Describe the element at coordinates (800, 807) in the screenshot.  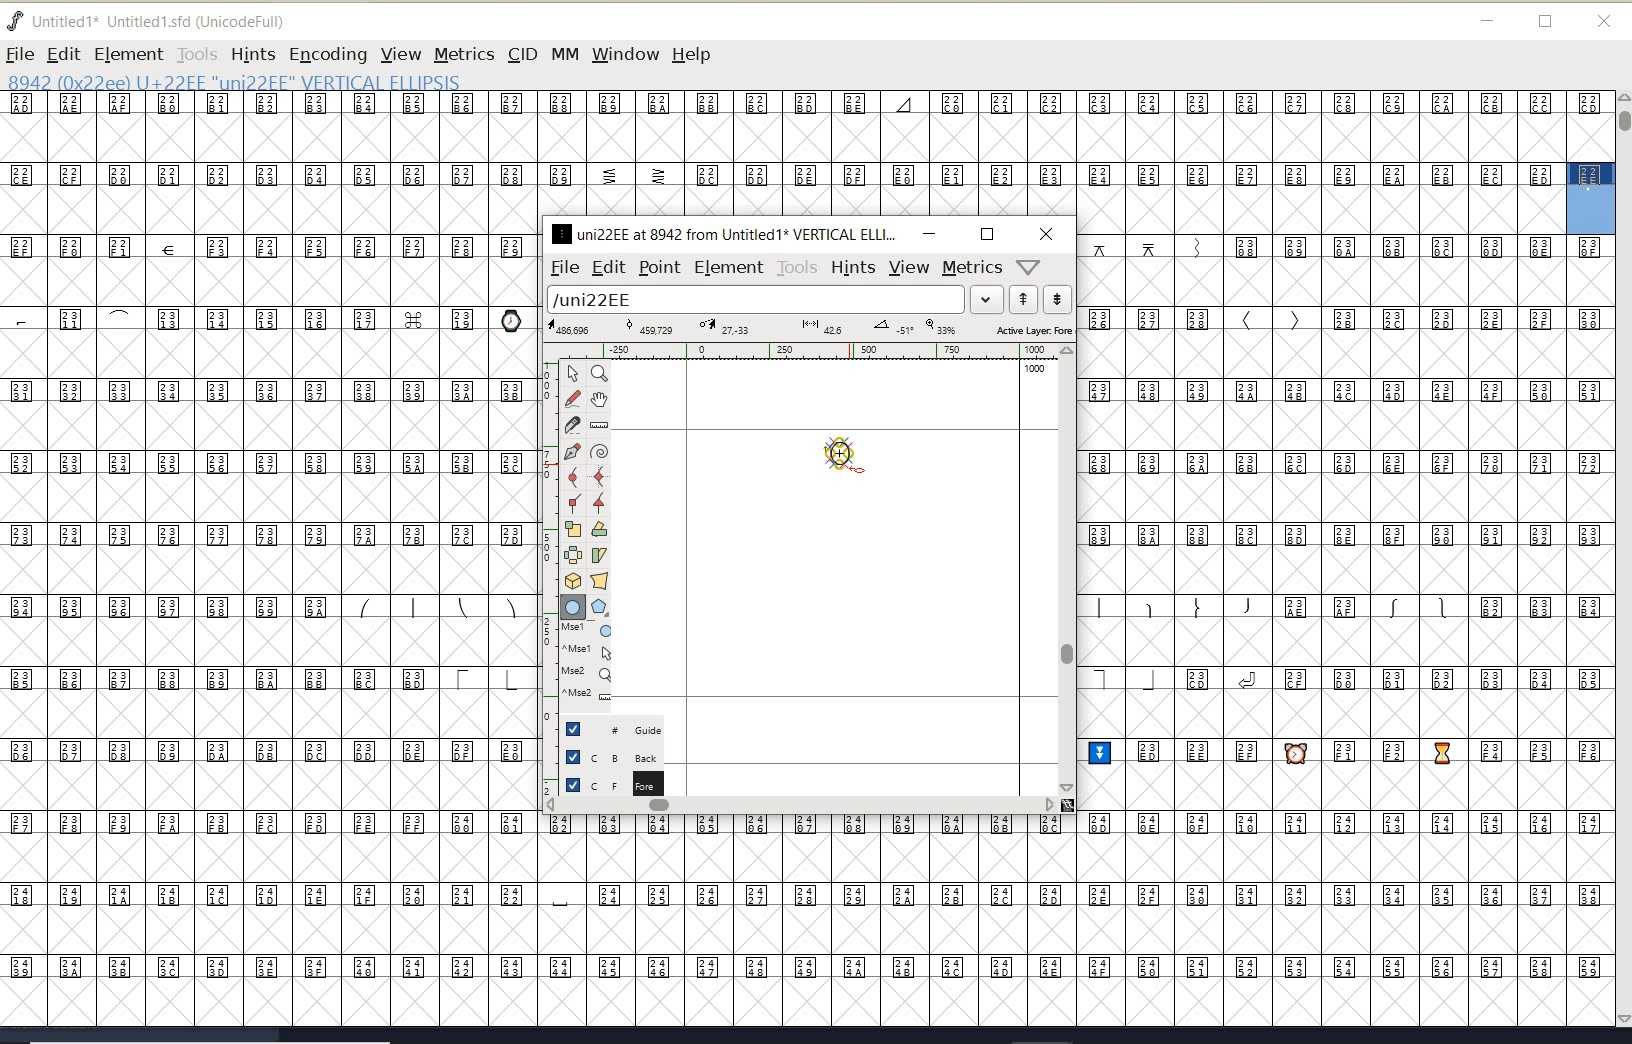
I see `scrollbar` at that location.